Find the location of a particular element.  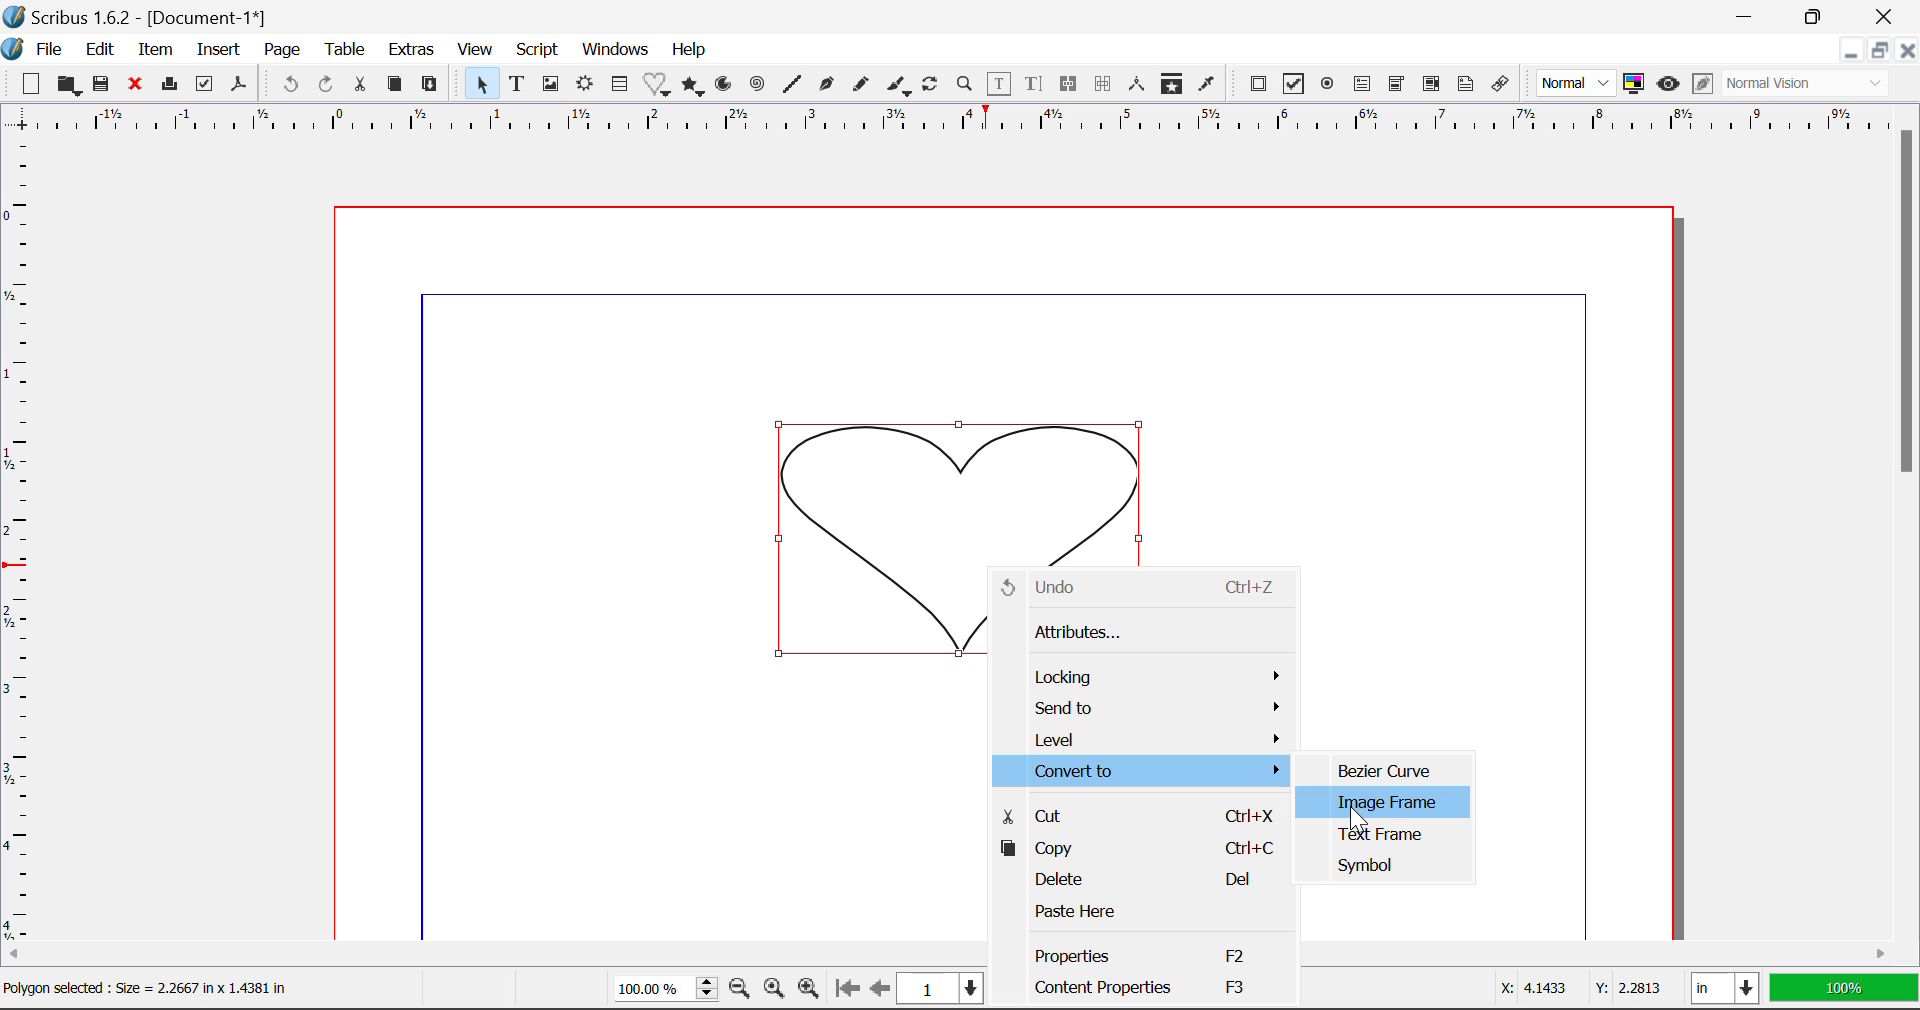

Extras is located at coordinates (415, 51).